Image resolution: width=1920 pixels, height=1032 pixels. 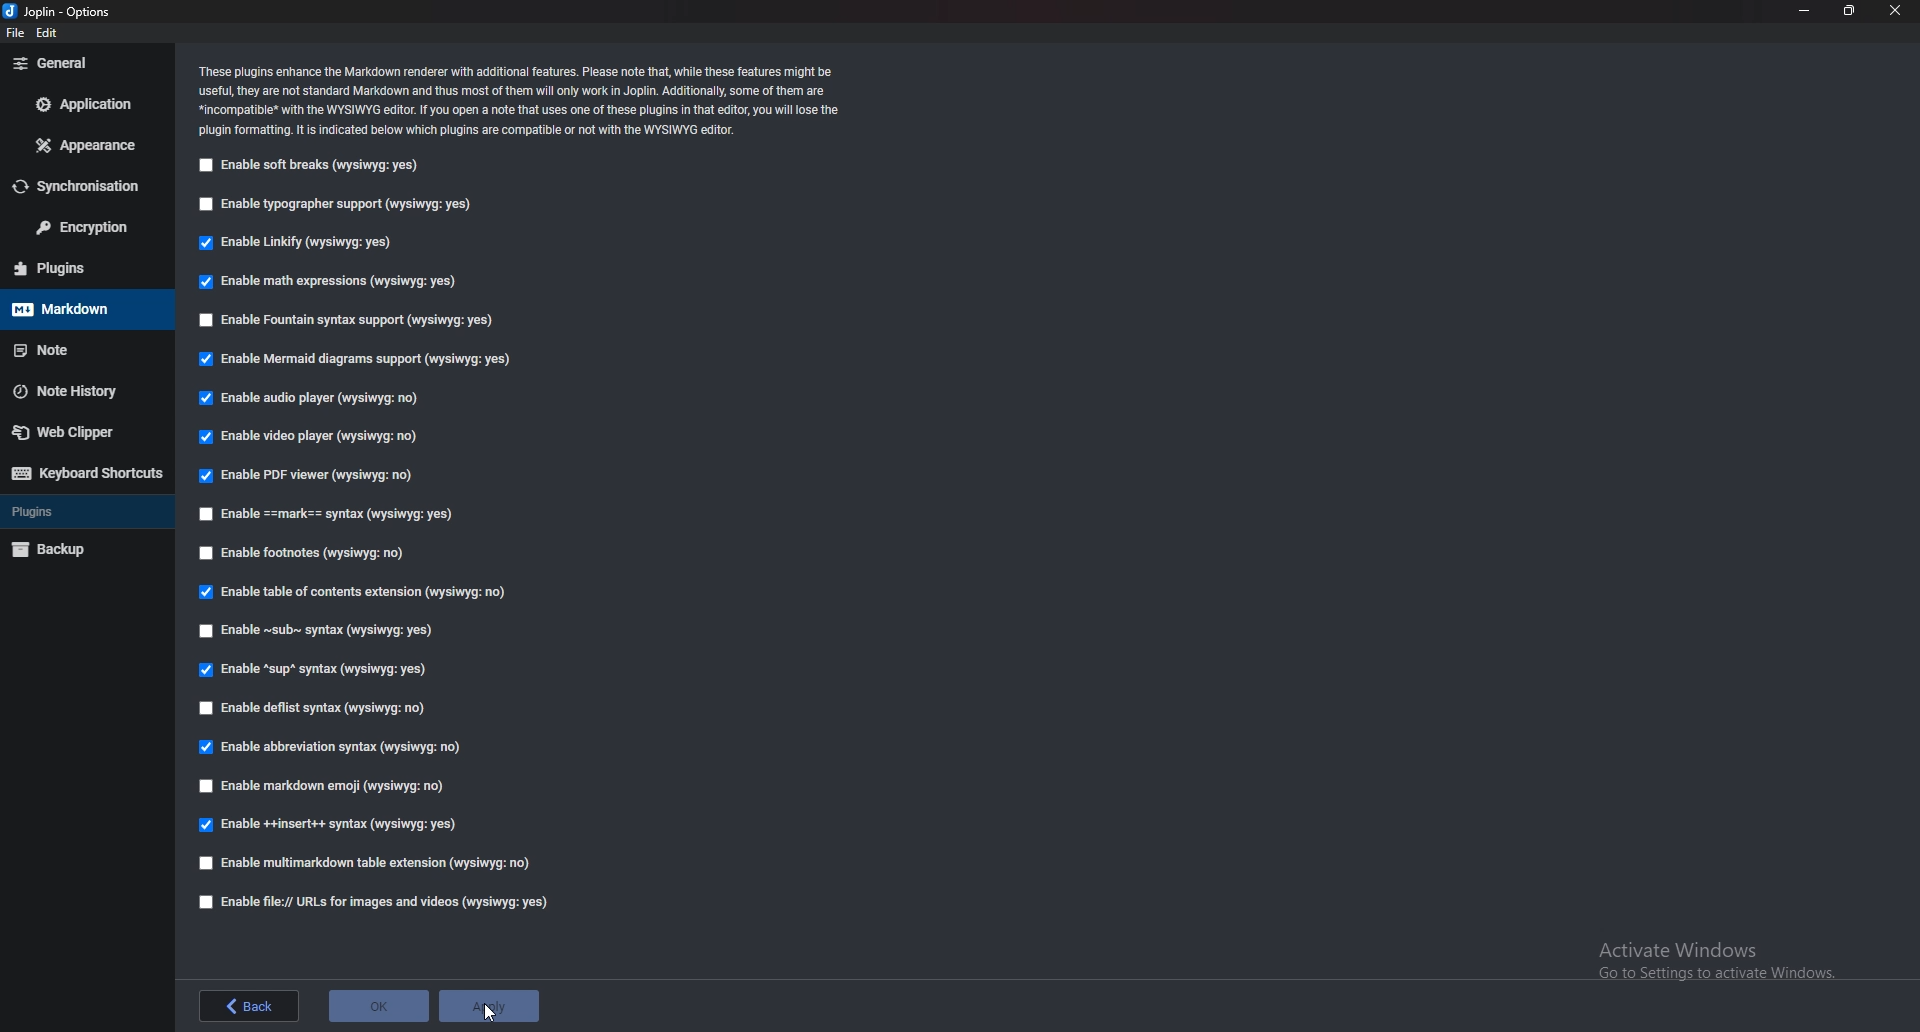 I want to click on enable deflist syntax, so click(x=316, y=706).